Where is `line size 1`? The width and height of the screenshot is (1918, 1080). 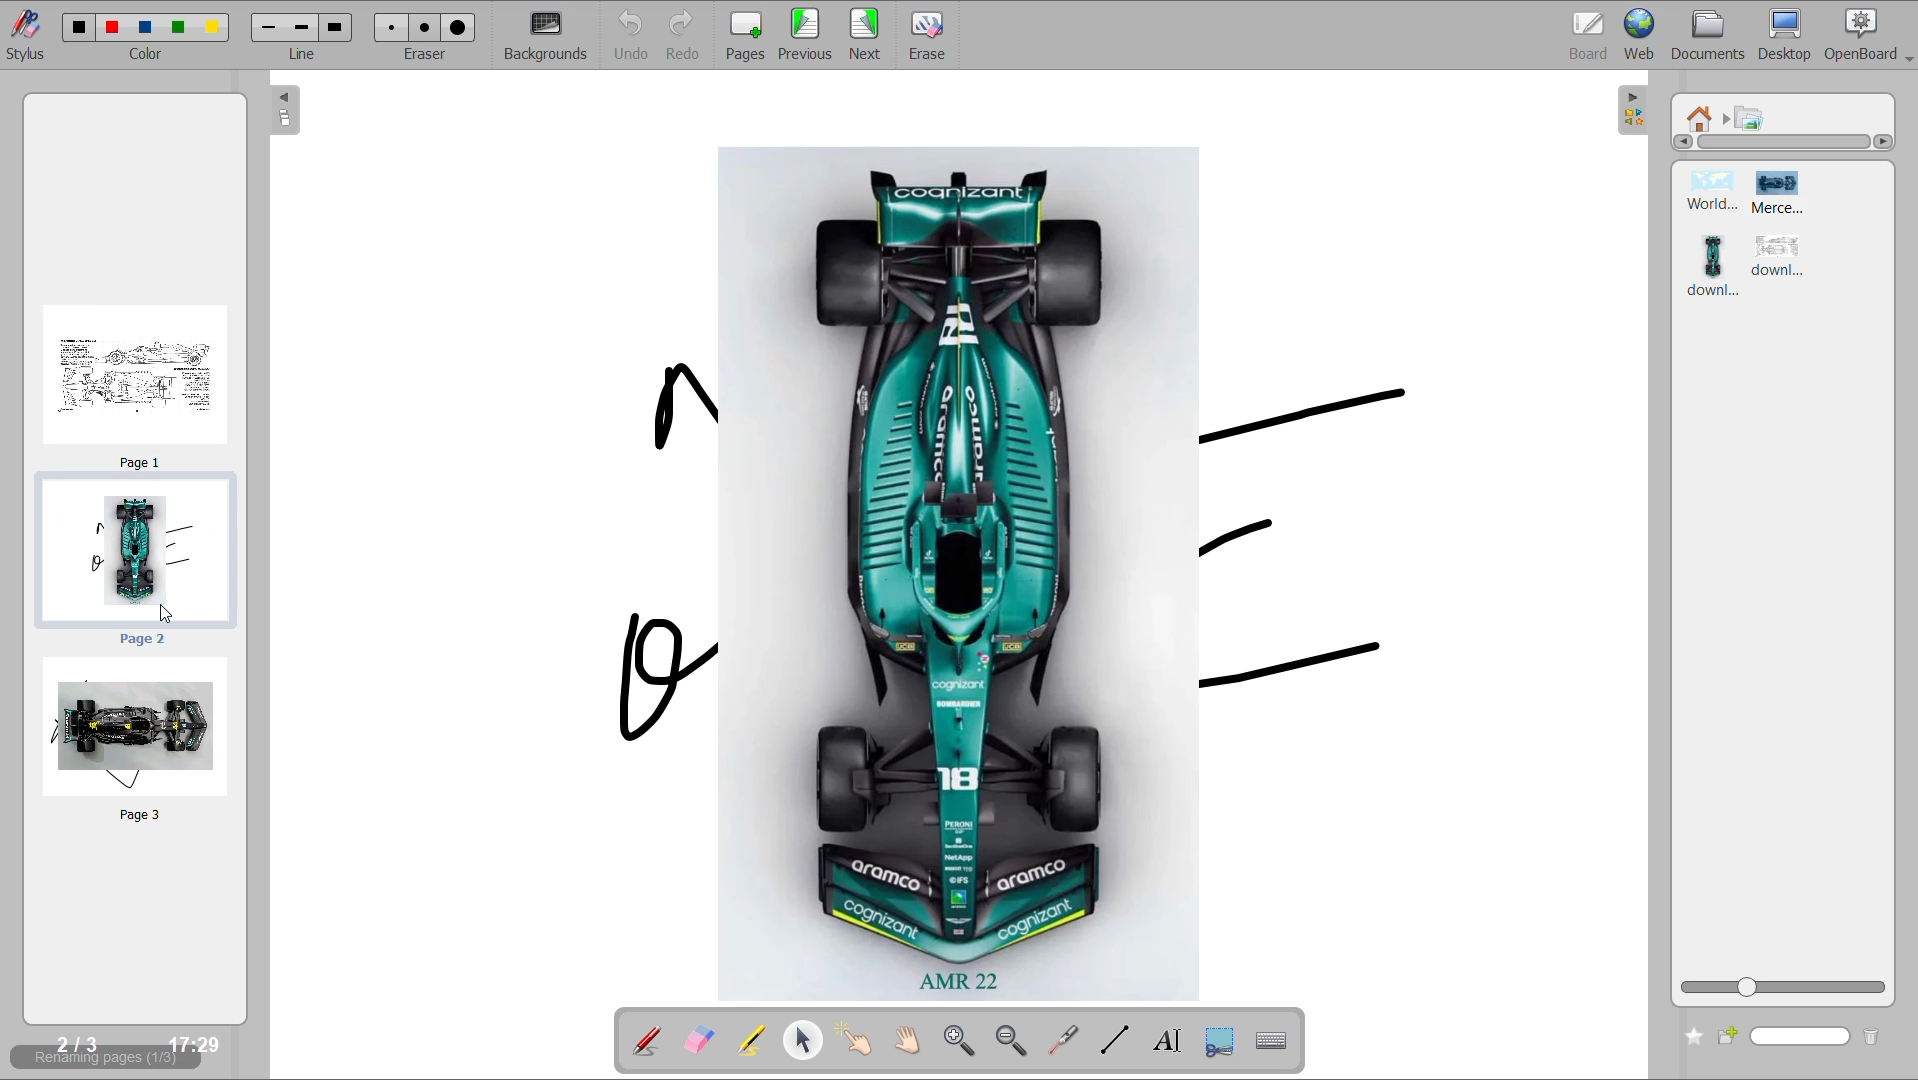
line size 1 is located at coordinates (270, 28).